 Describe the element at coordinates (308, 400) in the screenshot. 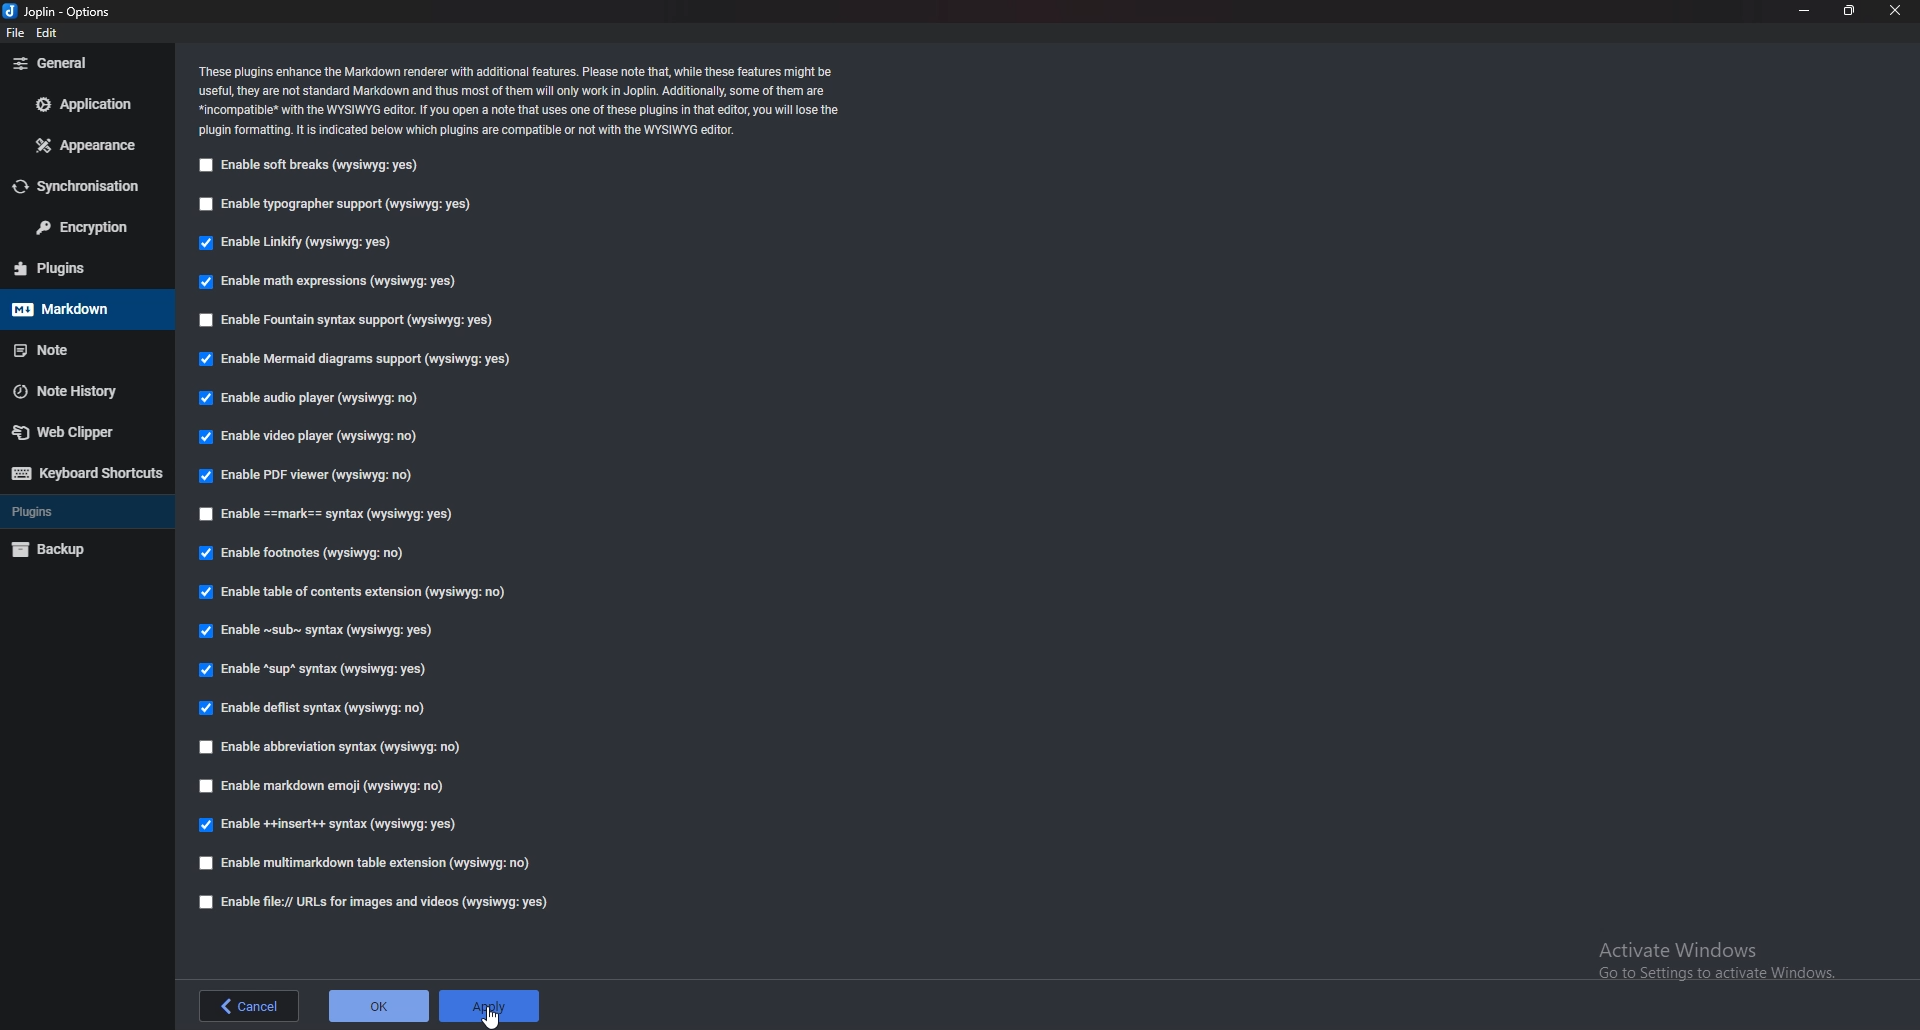

I see `Enable audio player` at that location.